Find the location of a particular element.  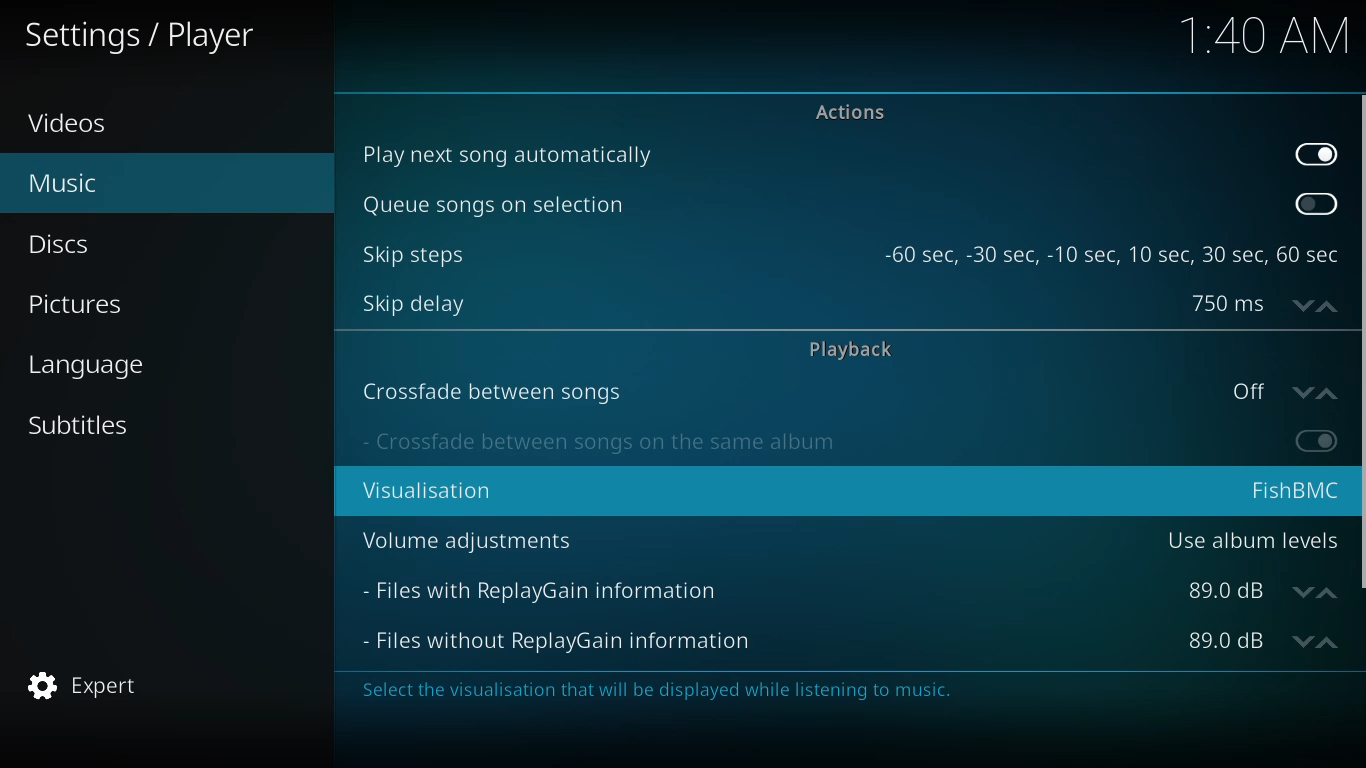

off is located at coordinates (1283, 390).